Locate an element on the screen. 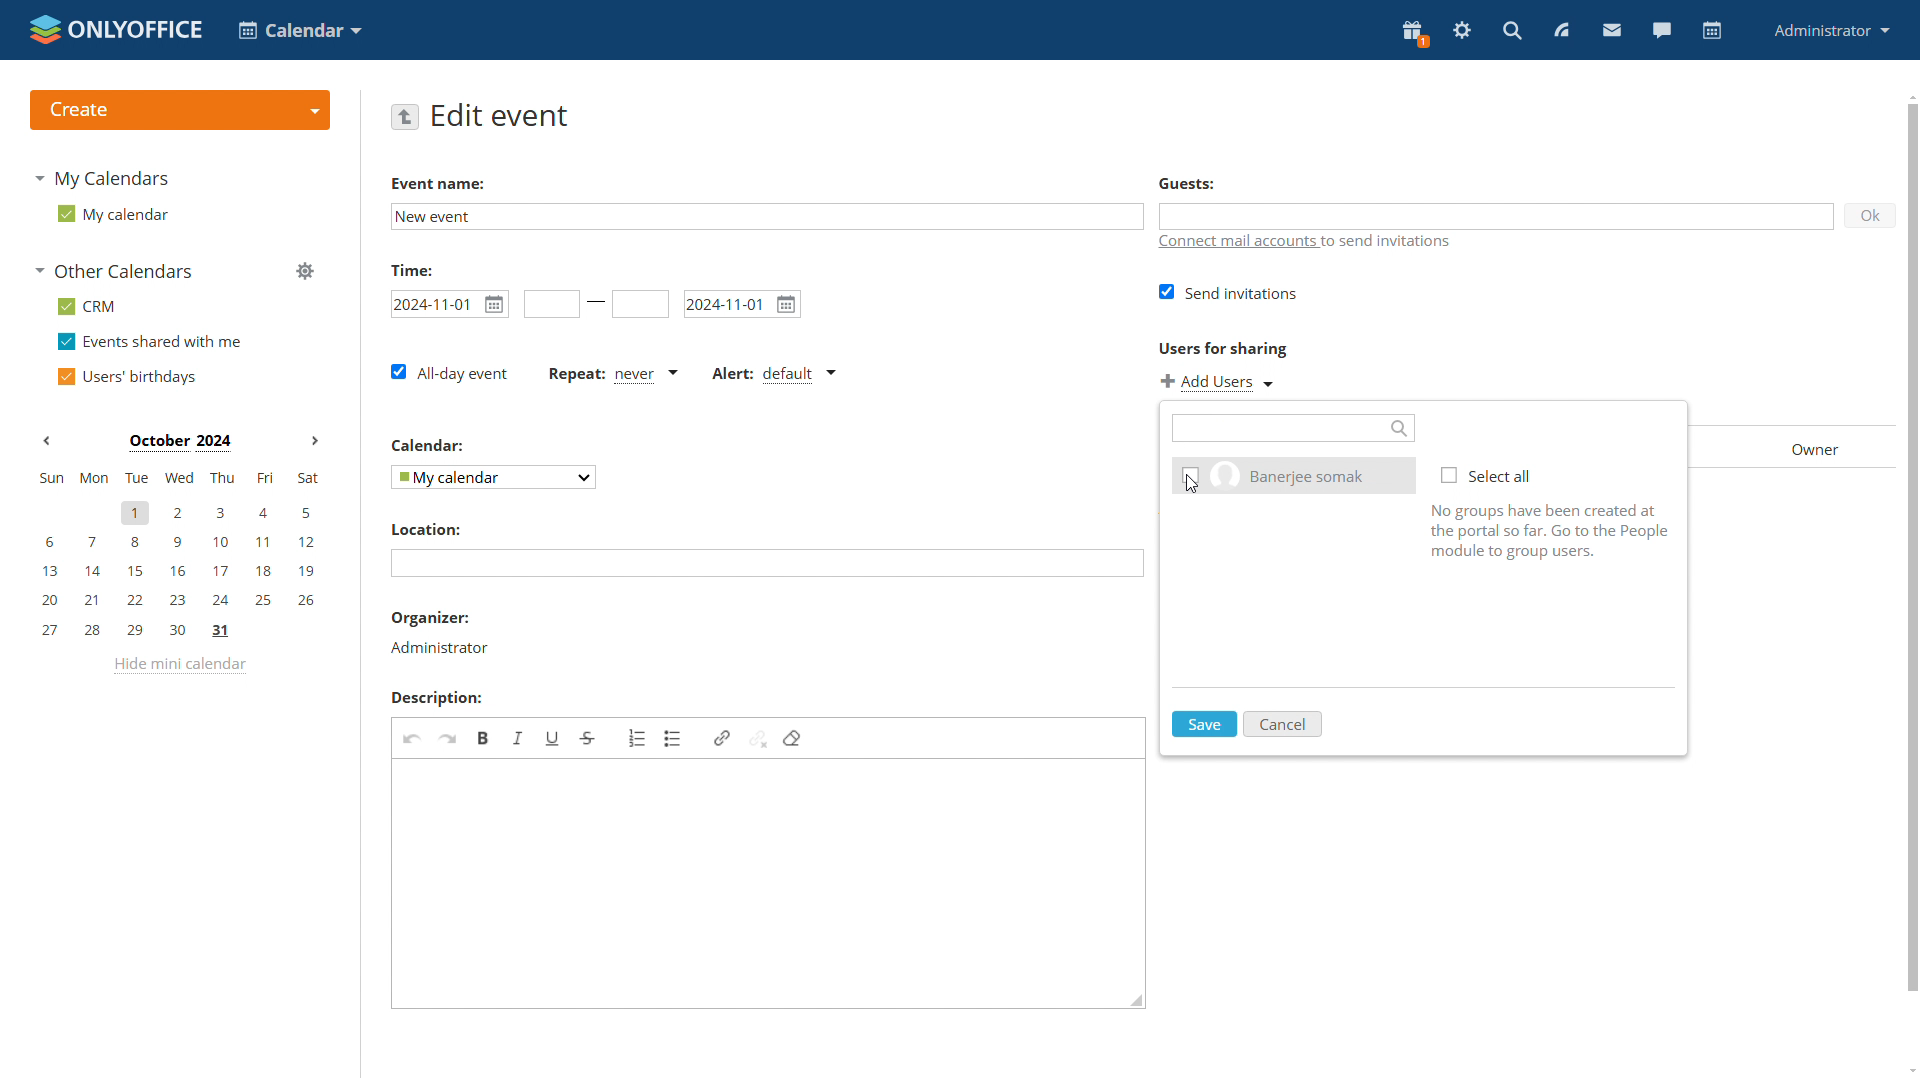 This screenshot has height=1080, width=1920. present is located at coordinates (1414, 32).